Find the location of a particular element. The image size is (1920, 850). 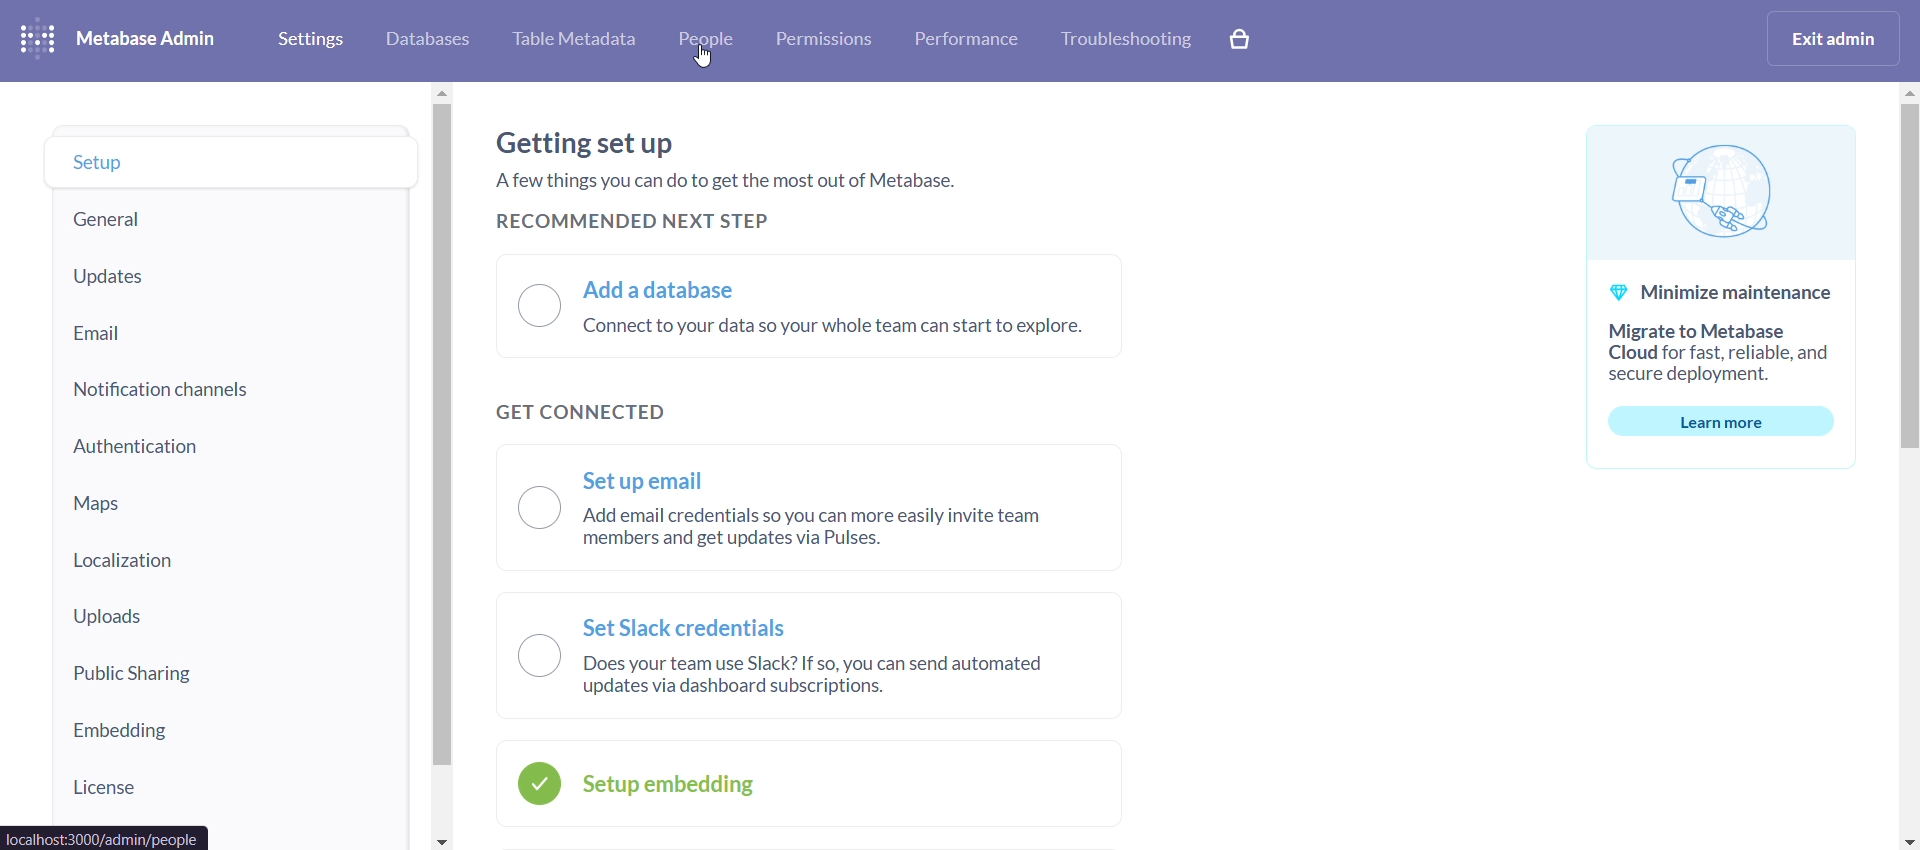

email is located at coordinates (230, 330).